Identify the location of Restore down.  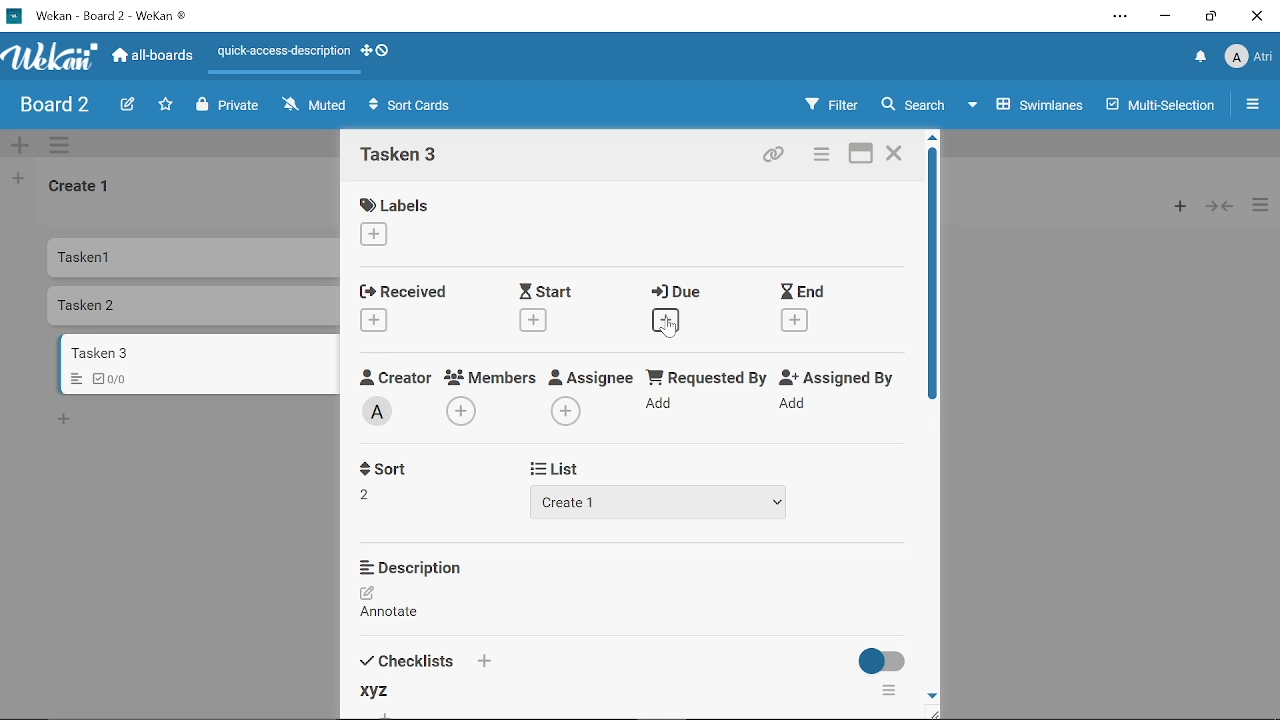
(1209, 19).